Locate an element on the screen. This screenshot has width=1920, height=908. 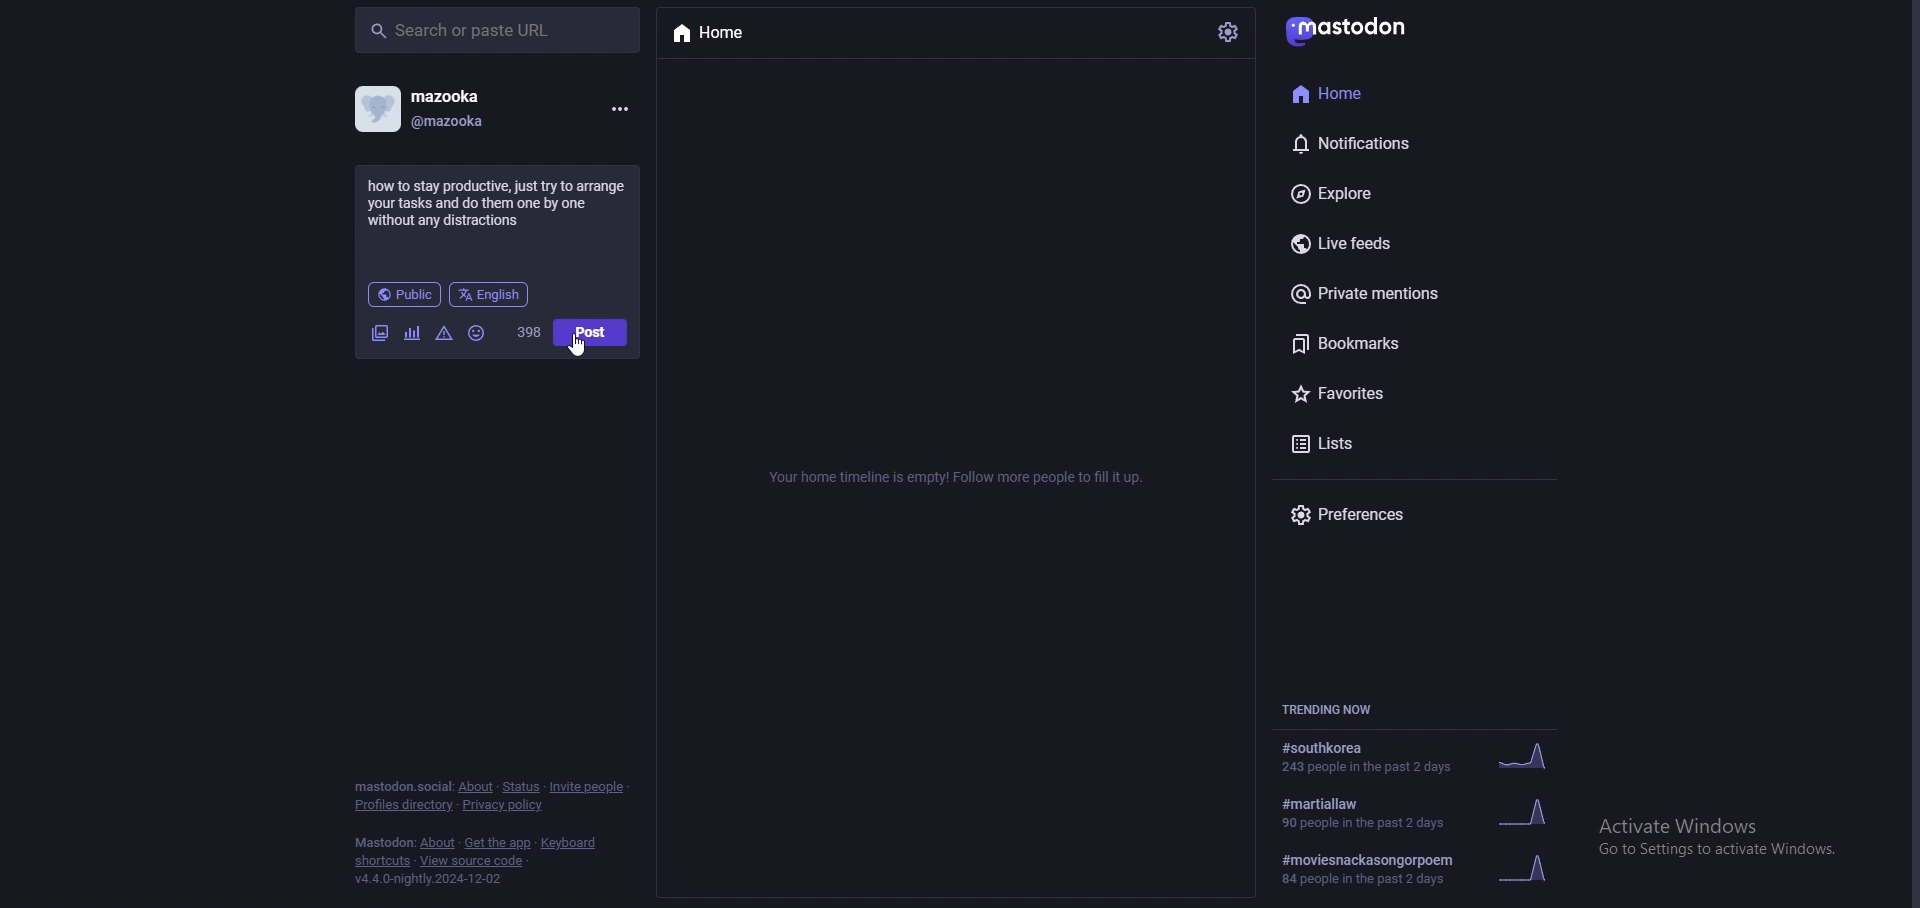
productivity status is located at coordinates (497, 200).